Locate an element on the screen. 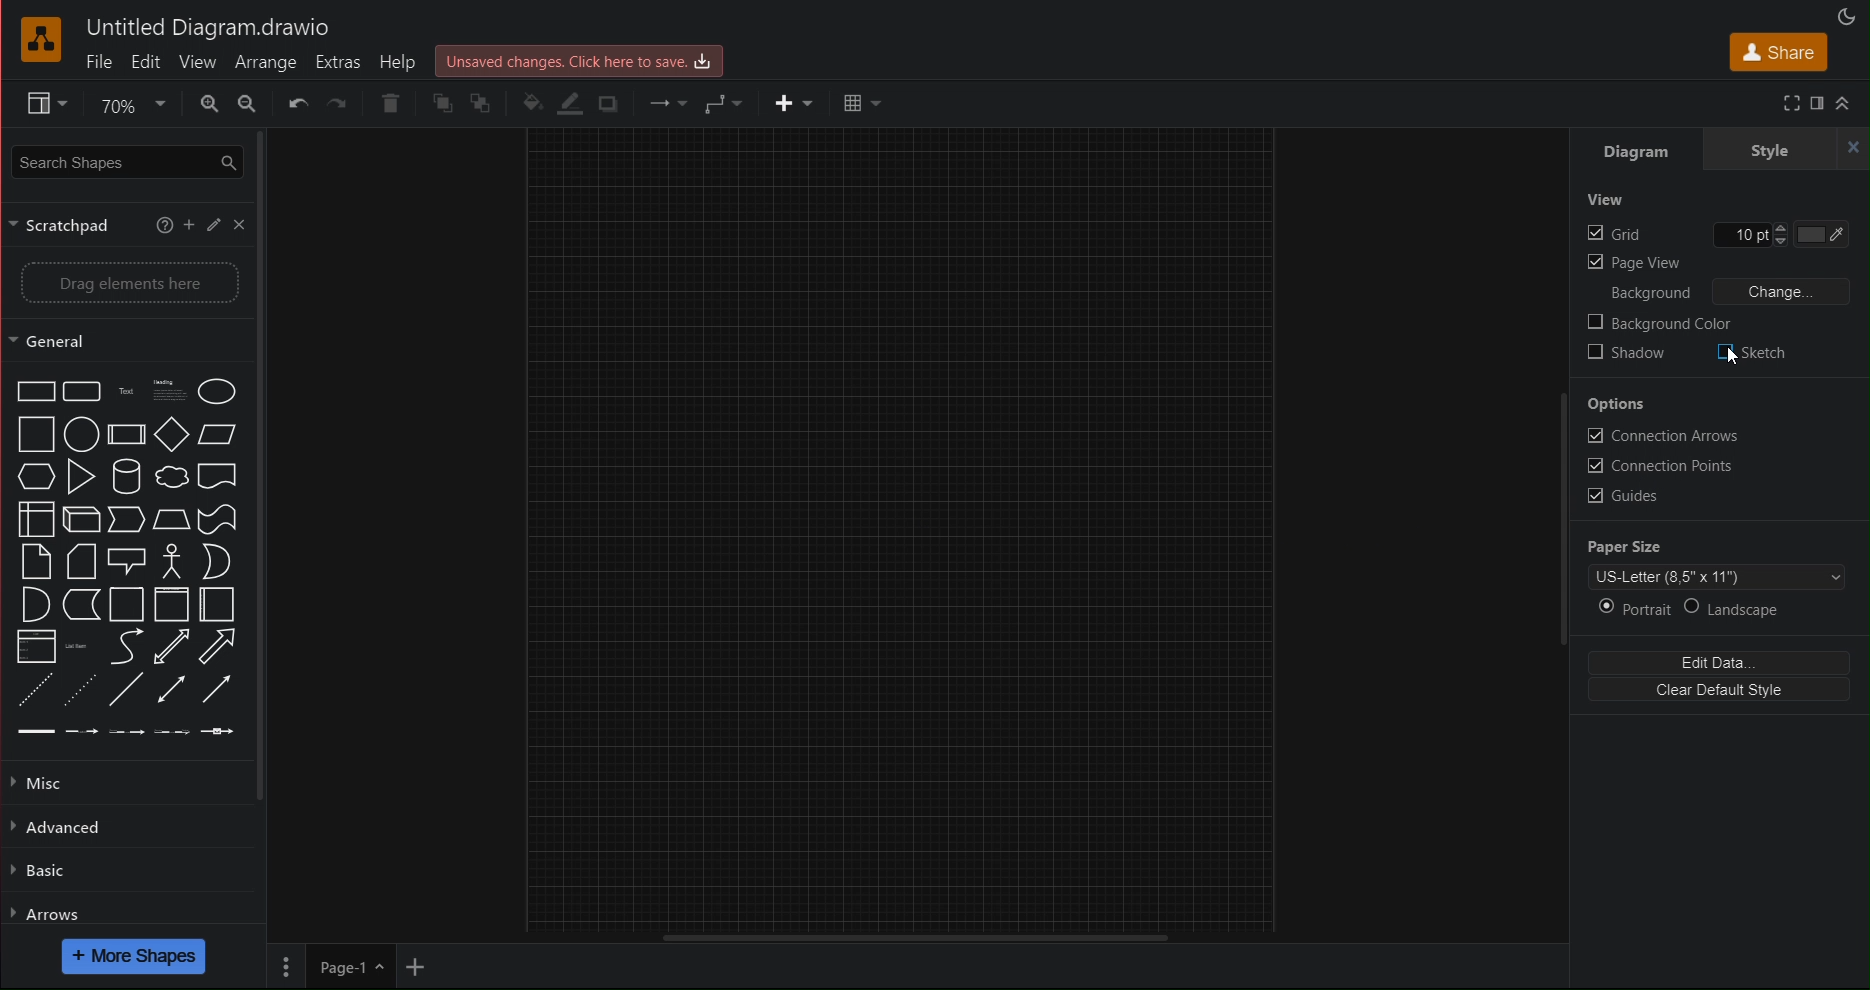 This screenshot has width=1870, height=990. Grid is located at coordinates (1613, 233).